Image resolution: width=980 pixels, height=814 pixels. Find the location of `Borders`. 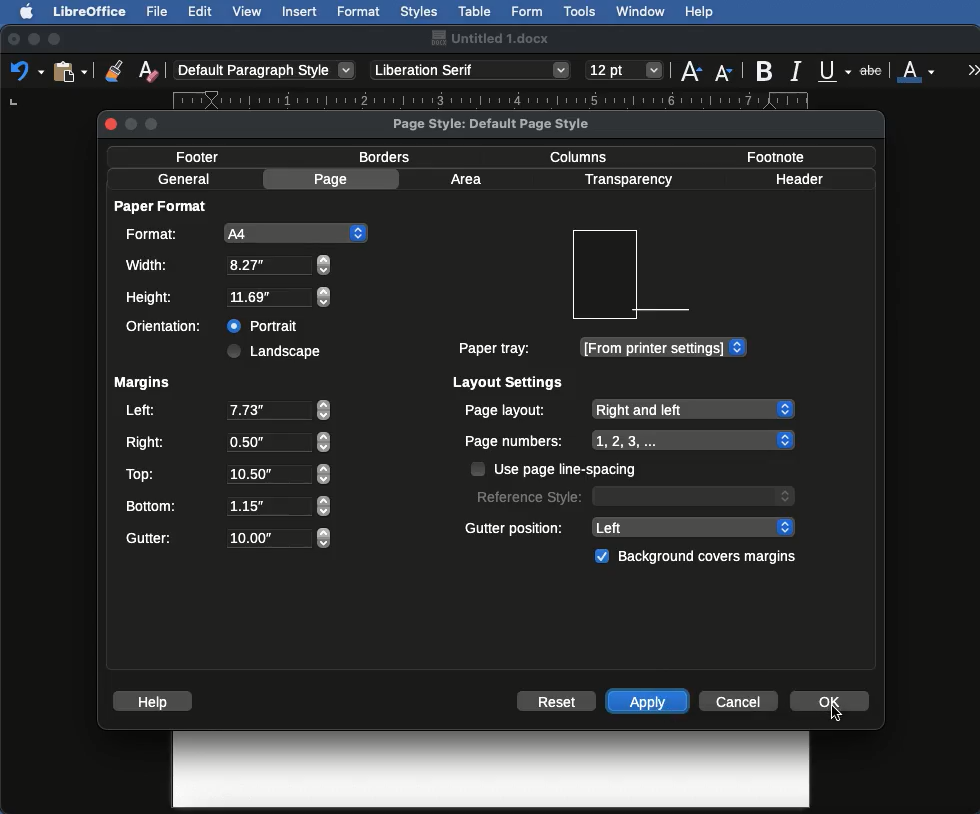

Borders is located at coordinates (386, 157).